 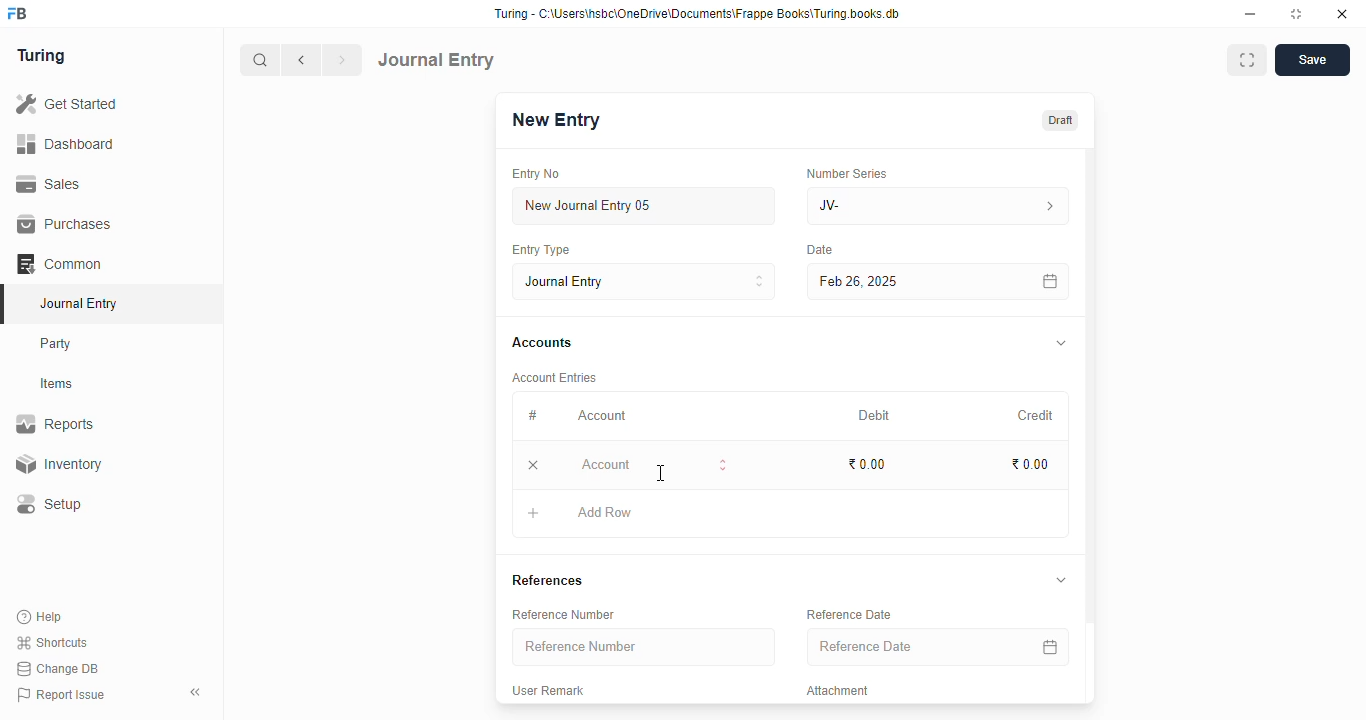 What do you see at coordinates (1037, 415) in the screenshot?
I see `credit` at bounding box center [1037, 415].